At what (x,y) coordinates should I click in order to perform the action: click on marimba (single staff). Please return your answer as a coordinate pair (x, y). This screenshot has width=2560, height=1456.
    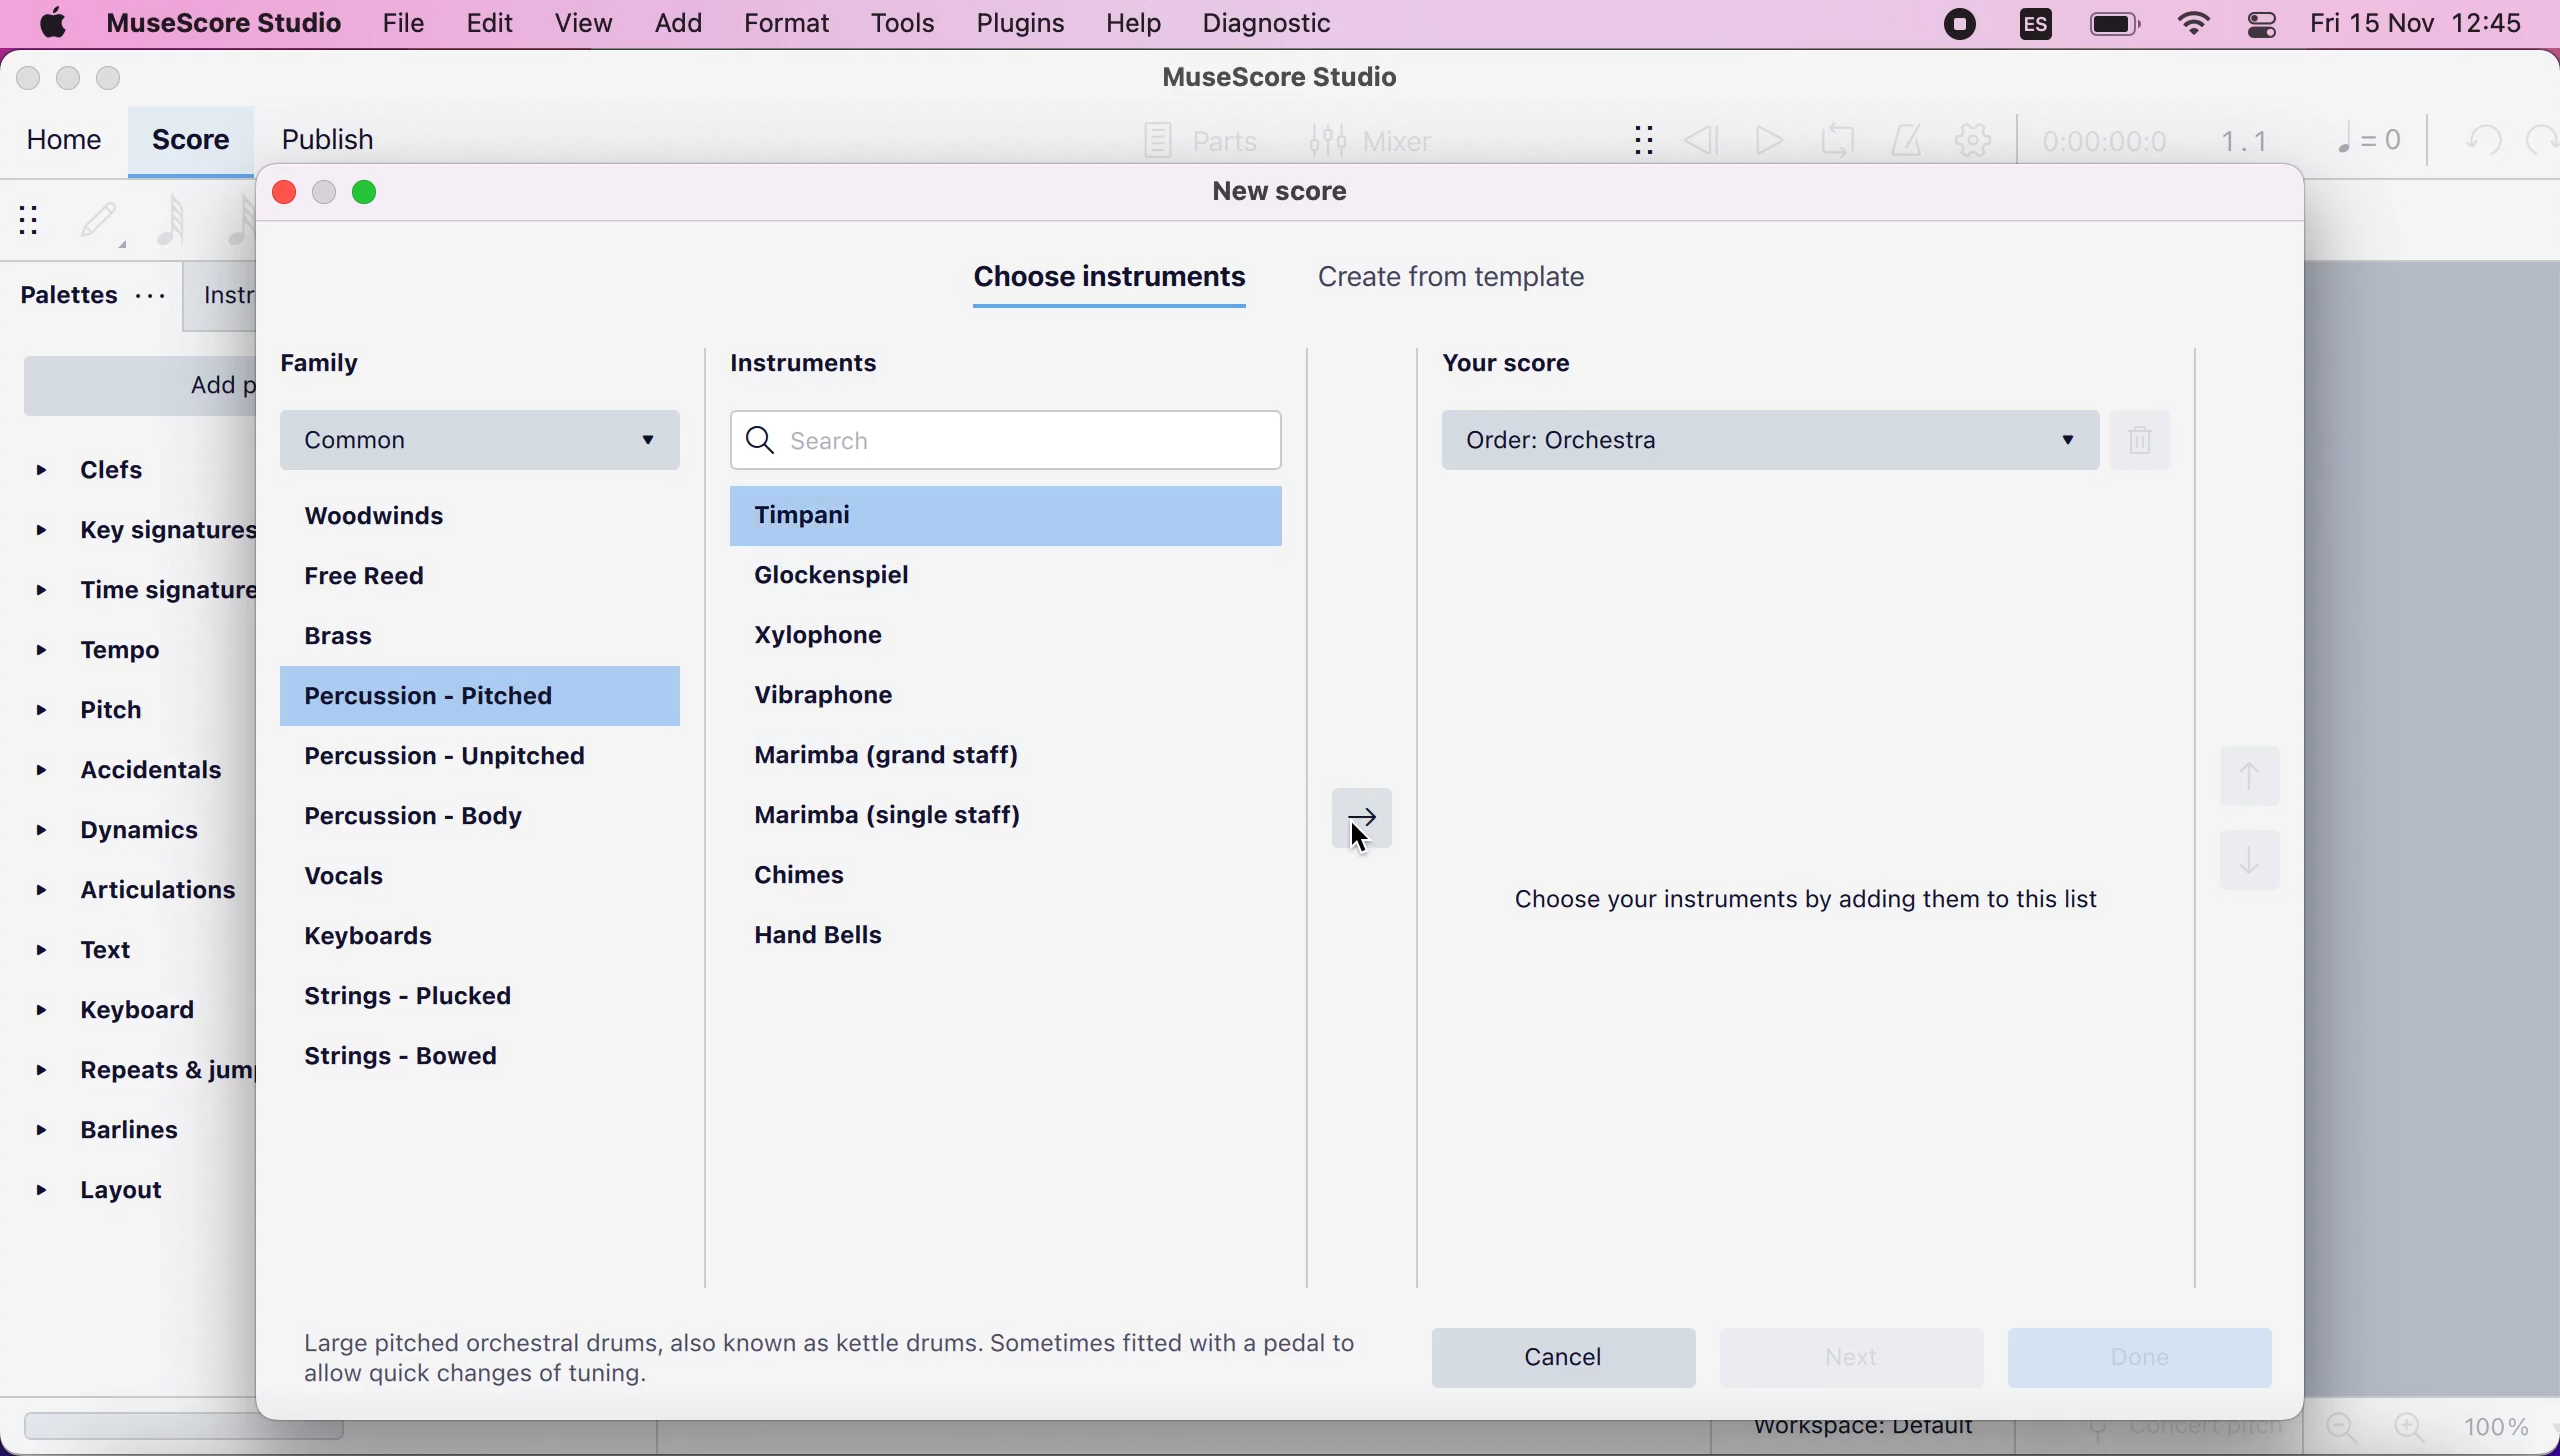
    Looking at the image, I should click on (912, 818).